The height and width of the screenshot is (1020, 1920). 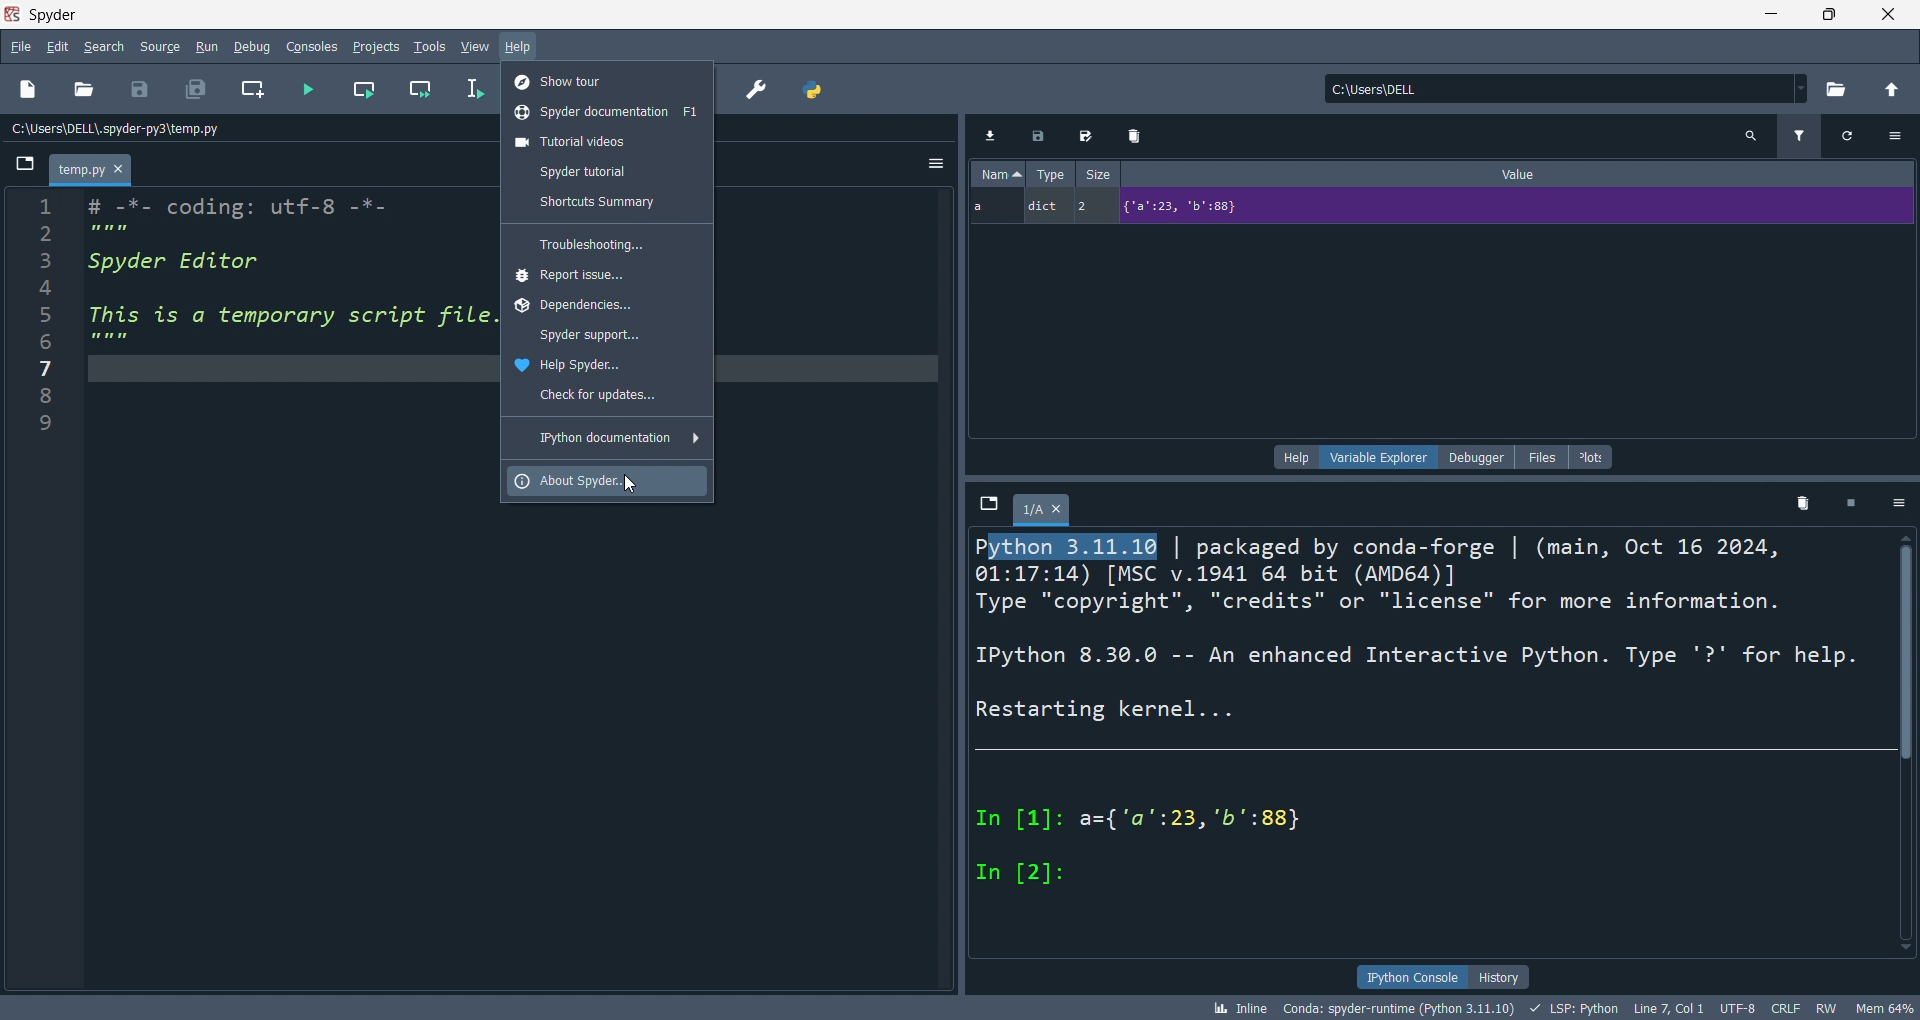 I want to click on spyder documentation, so click(x=608, y=110).